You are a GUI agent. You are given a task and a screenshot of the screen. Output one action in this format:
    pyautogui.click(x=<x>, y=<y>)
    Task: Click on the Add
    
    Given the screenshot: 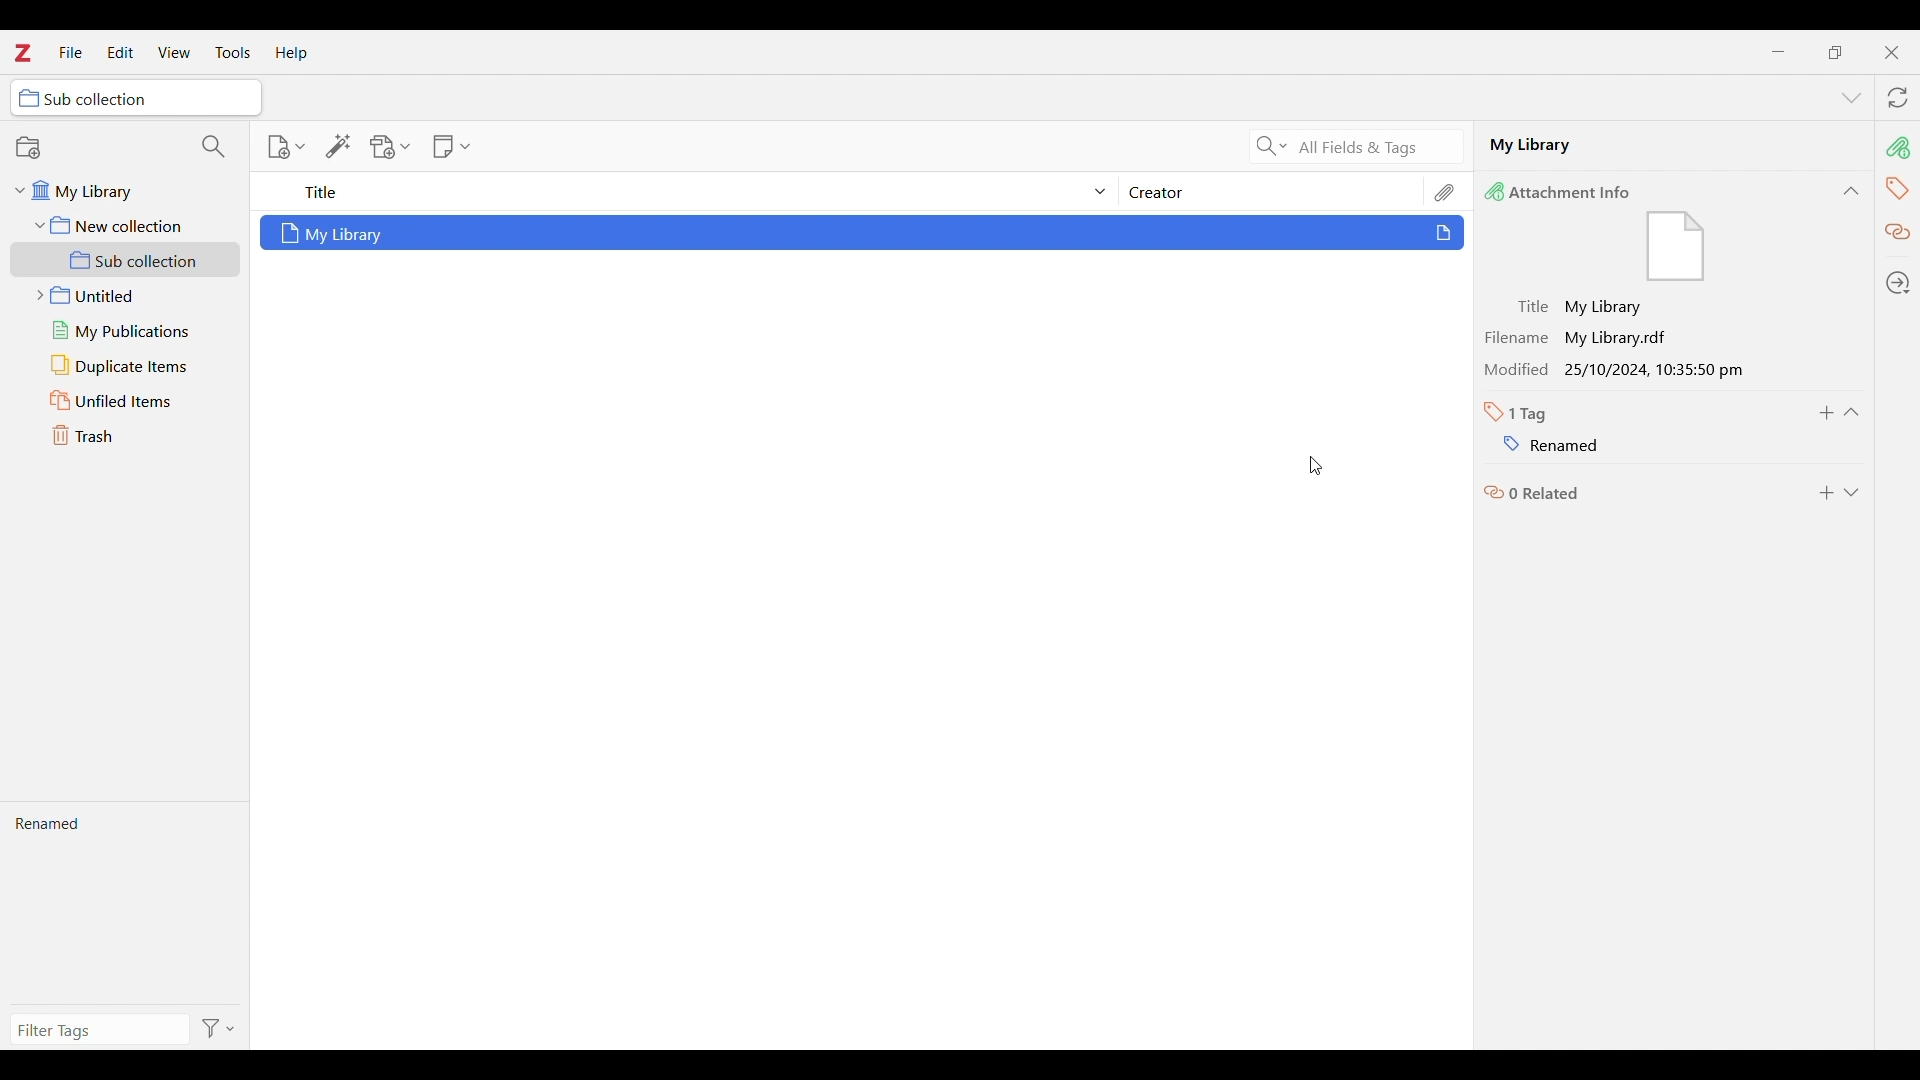 What is the action you would take?
    pyautogui.click(x=1826, y=493)
    